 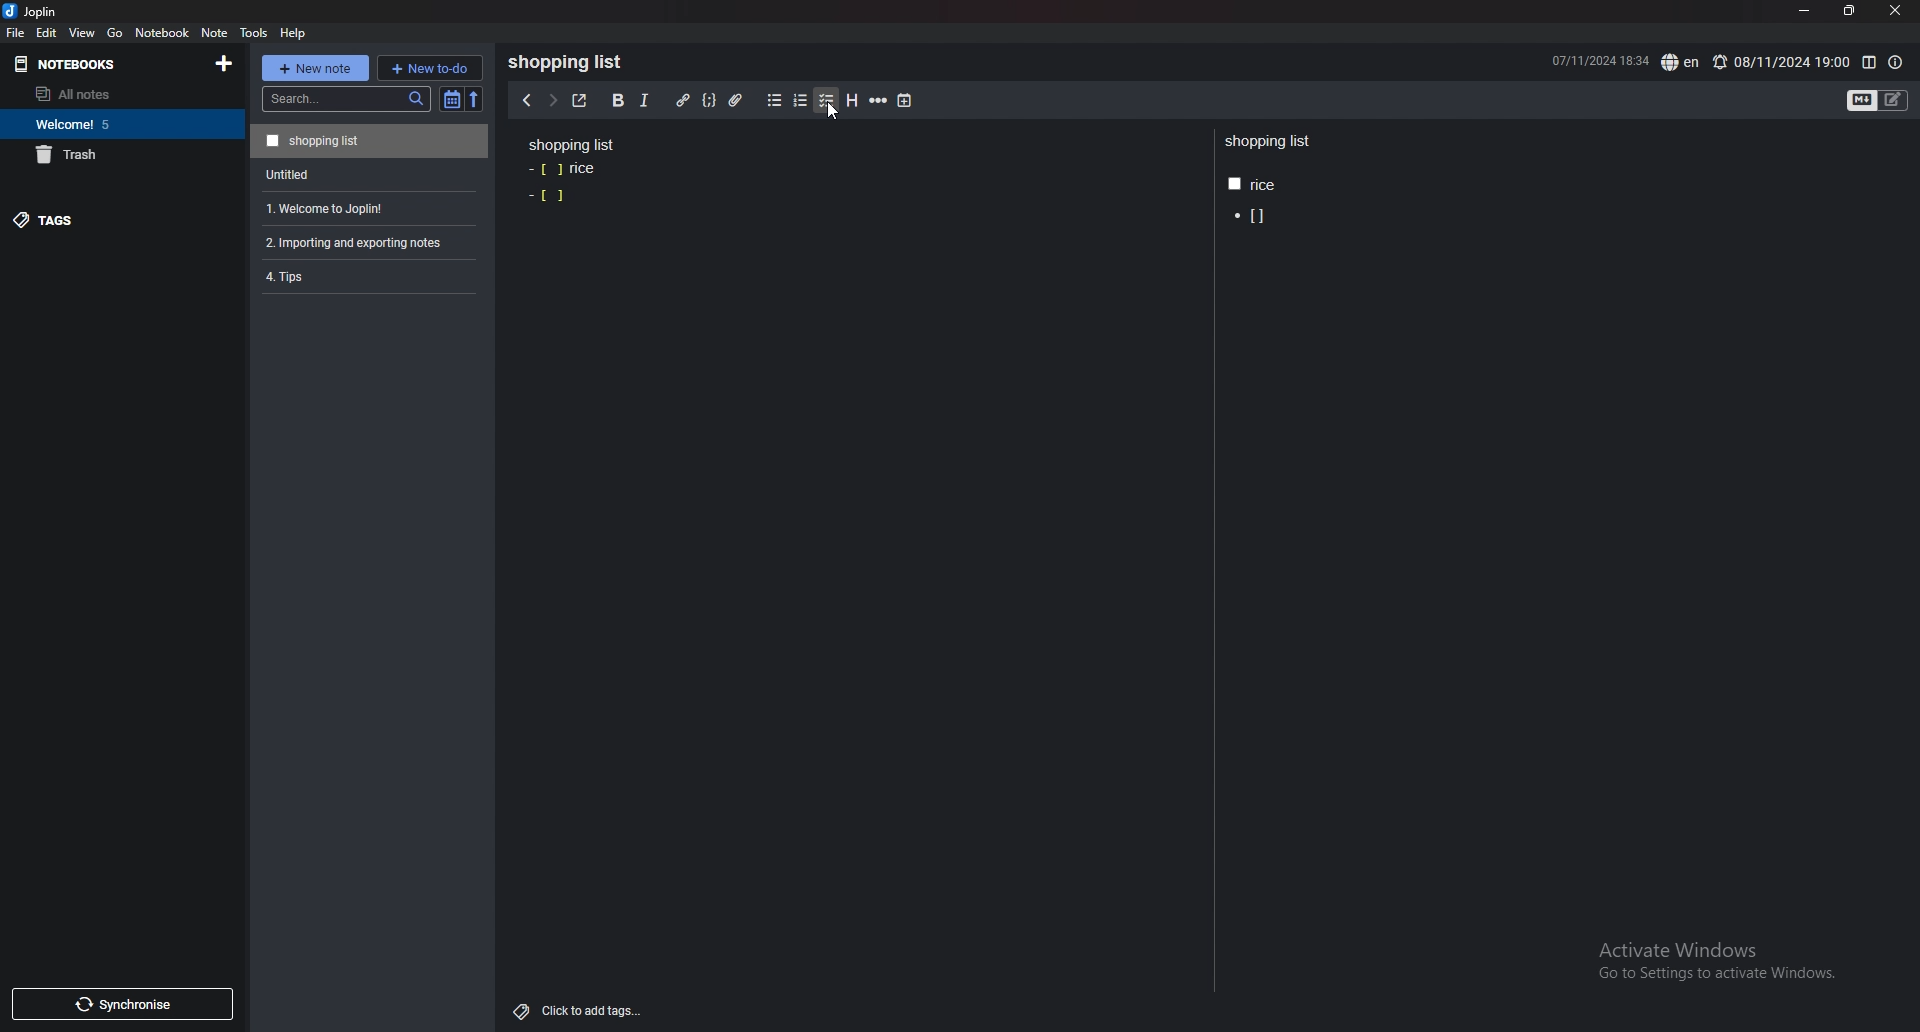 What do you see at coordinates (113, 94) in the screenshot?
I see `all notes` at bounding box center [113, 94].